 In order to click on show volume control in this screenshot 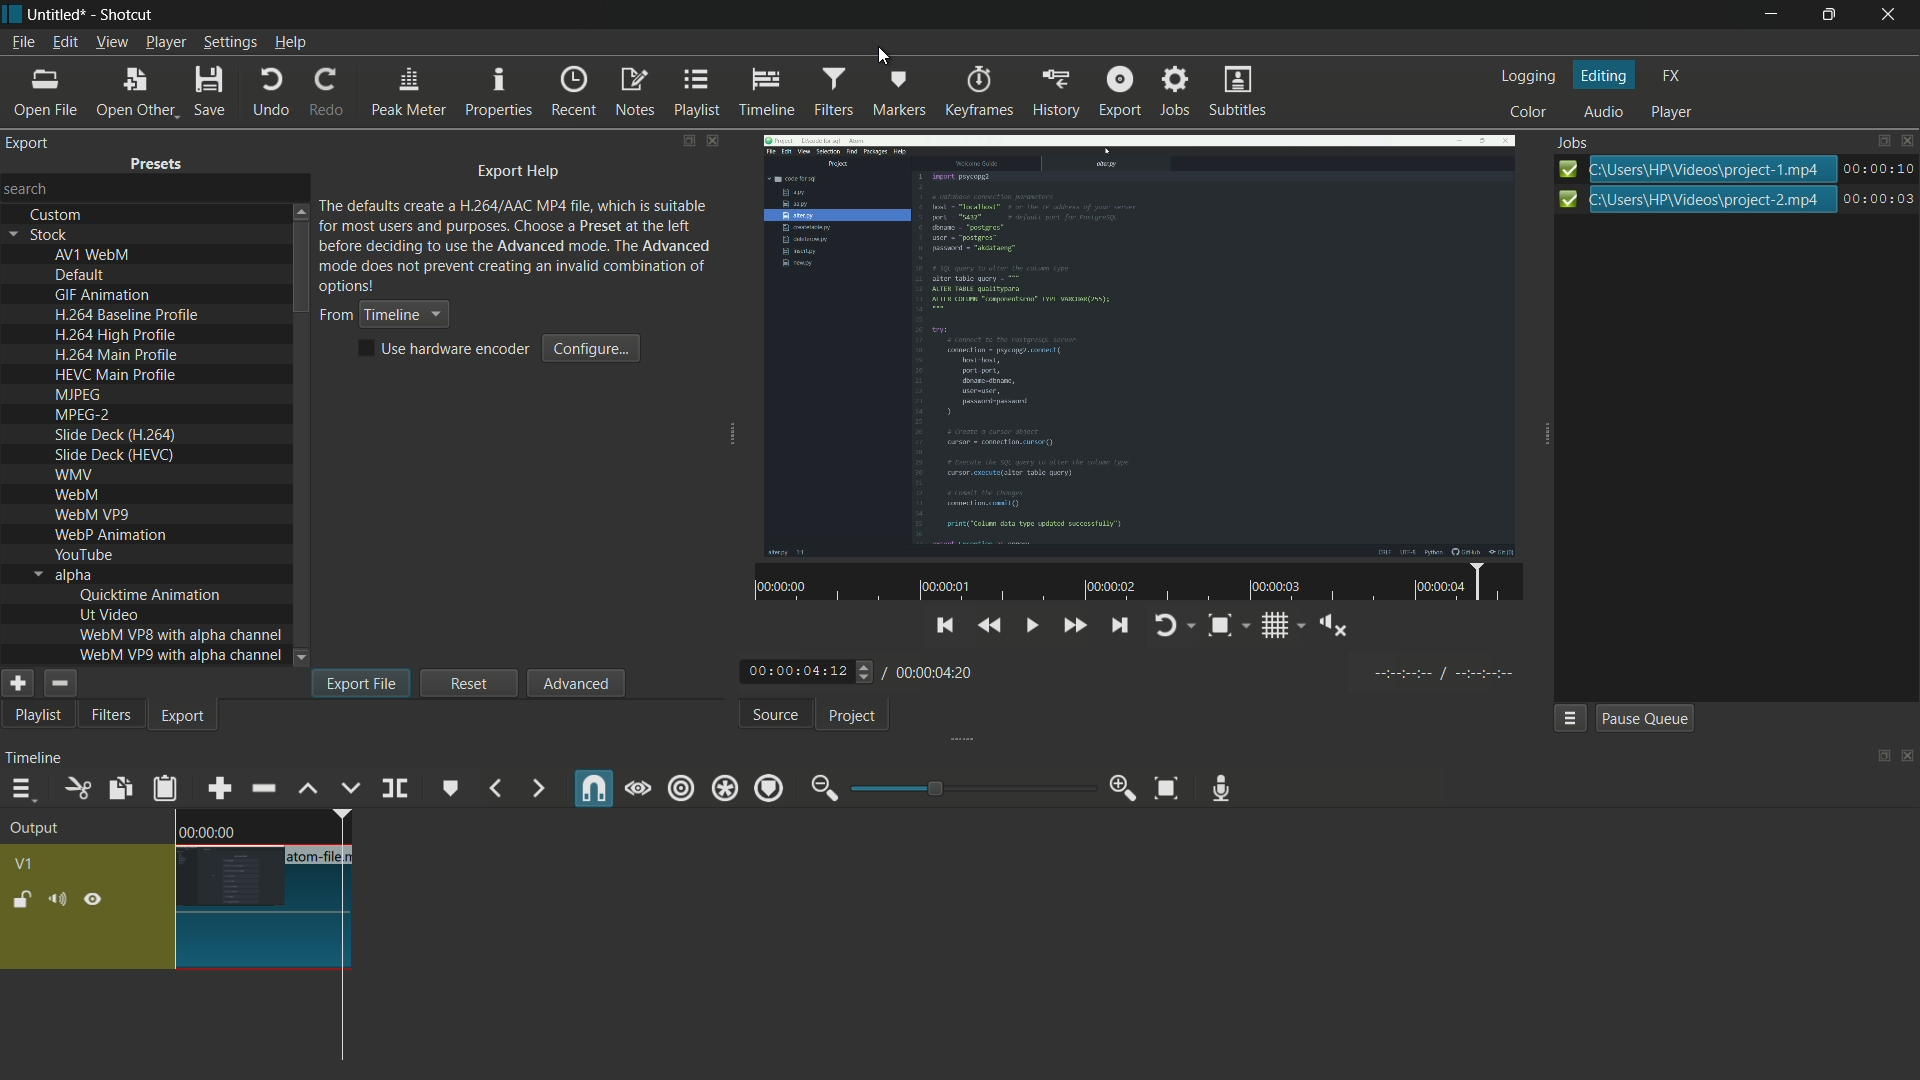, I will do `click(1549, 674)`.